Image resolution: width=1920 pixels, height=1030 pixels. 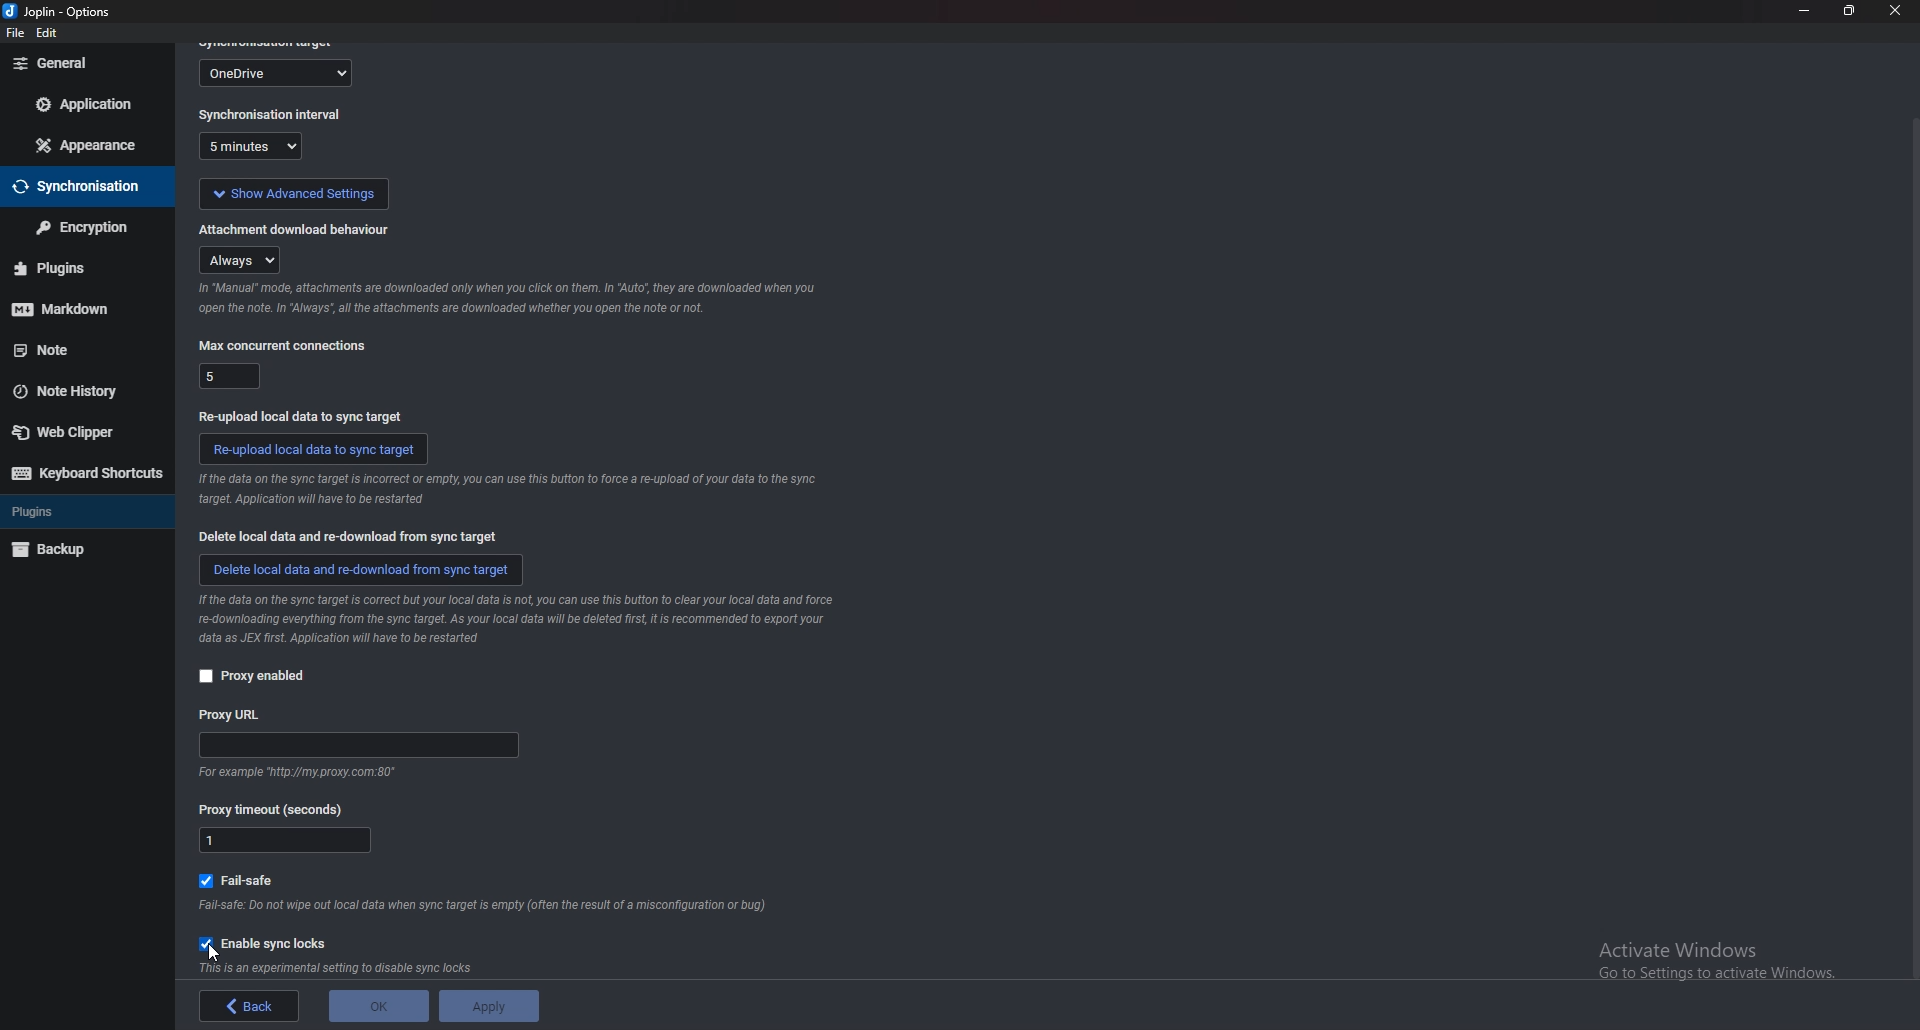 I want to click on note history, so click(x=76, y=391).